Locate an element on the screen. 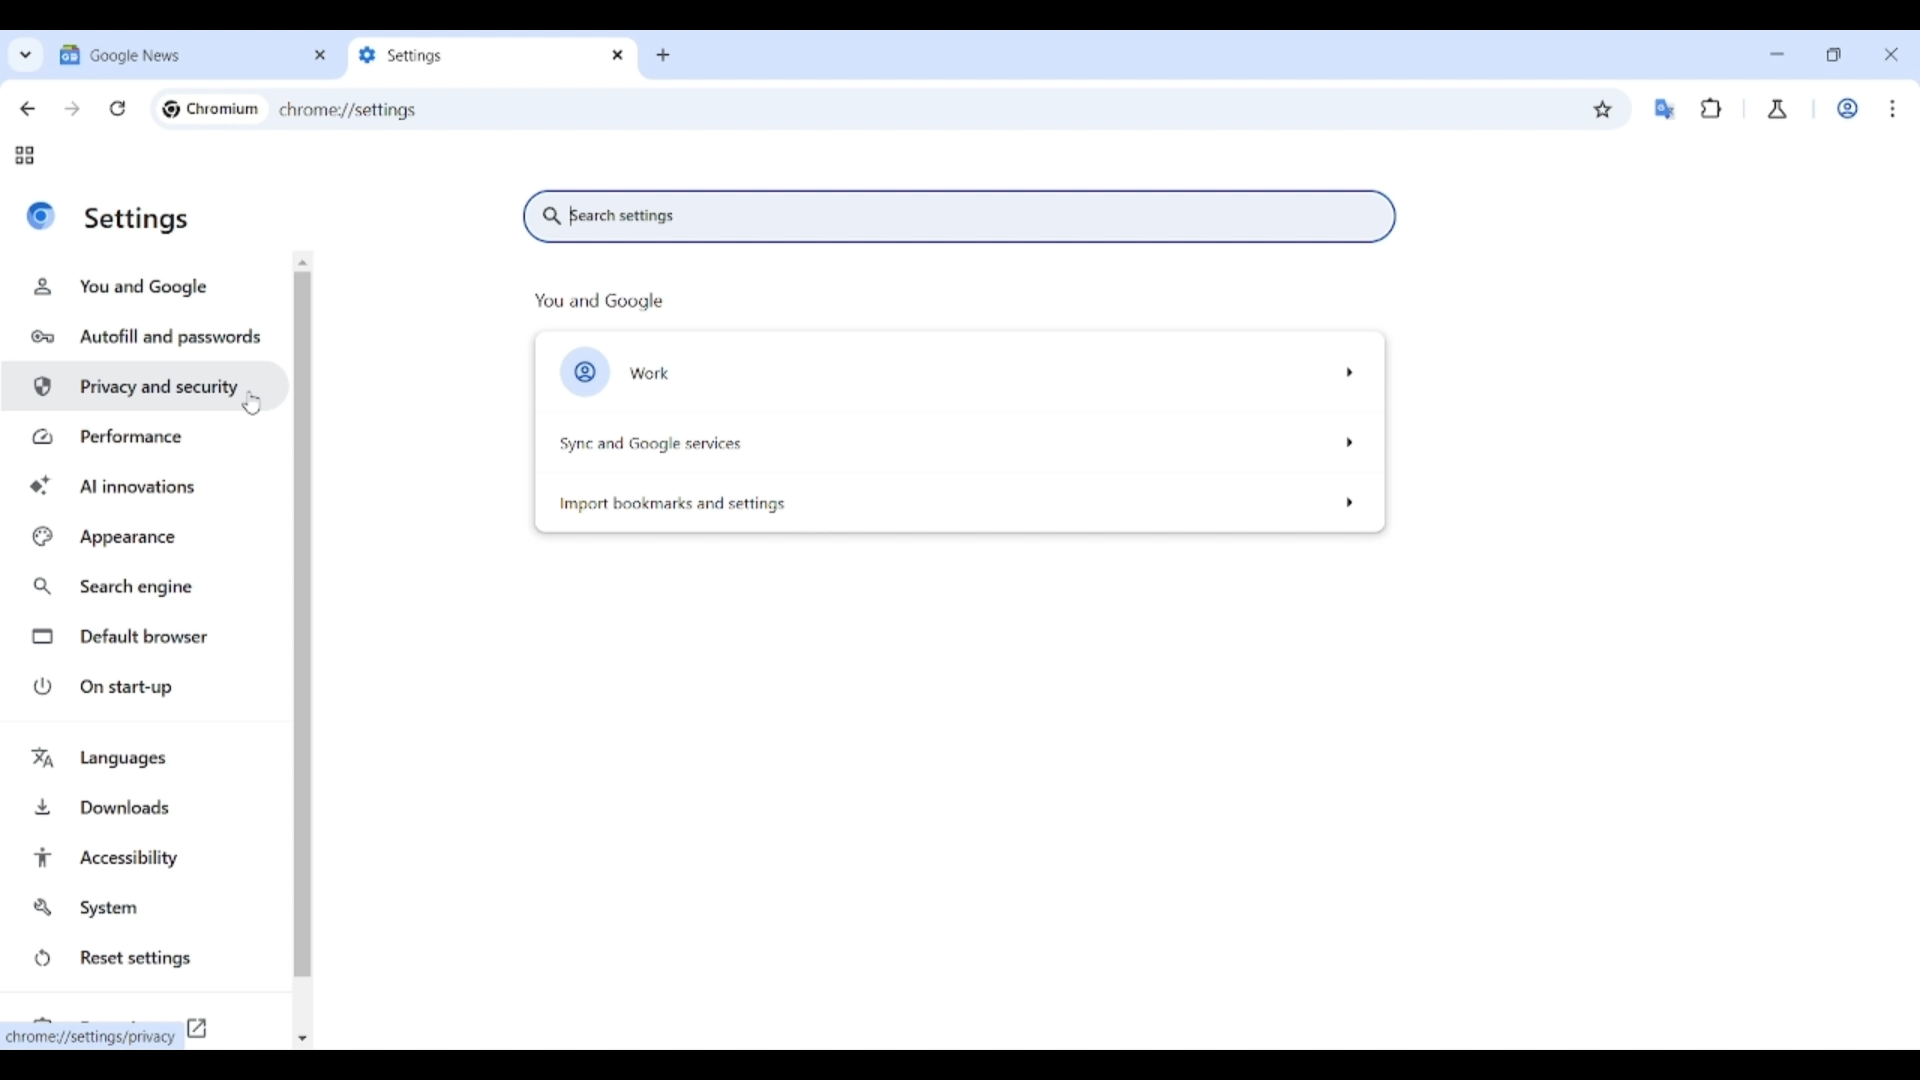 This screenshot has height=1080, width=1920. Search Google or enter web link is located at coordinates (992, 109).